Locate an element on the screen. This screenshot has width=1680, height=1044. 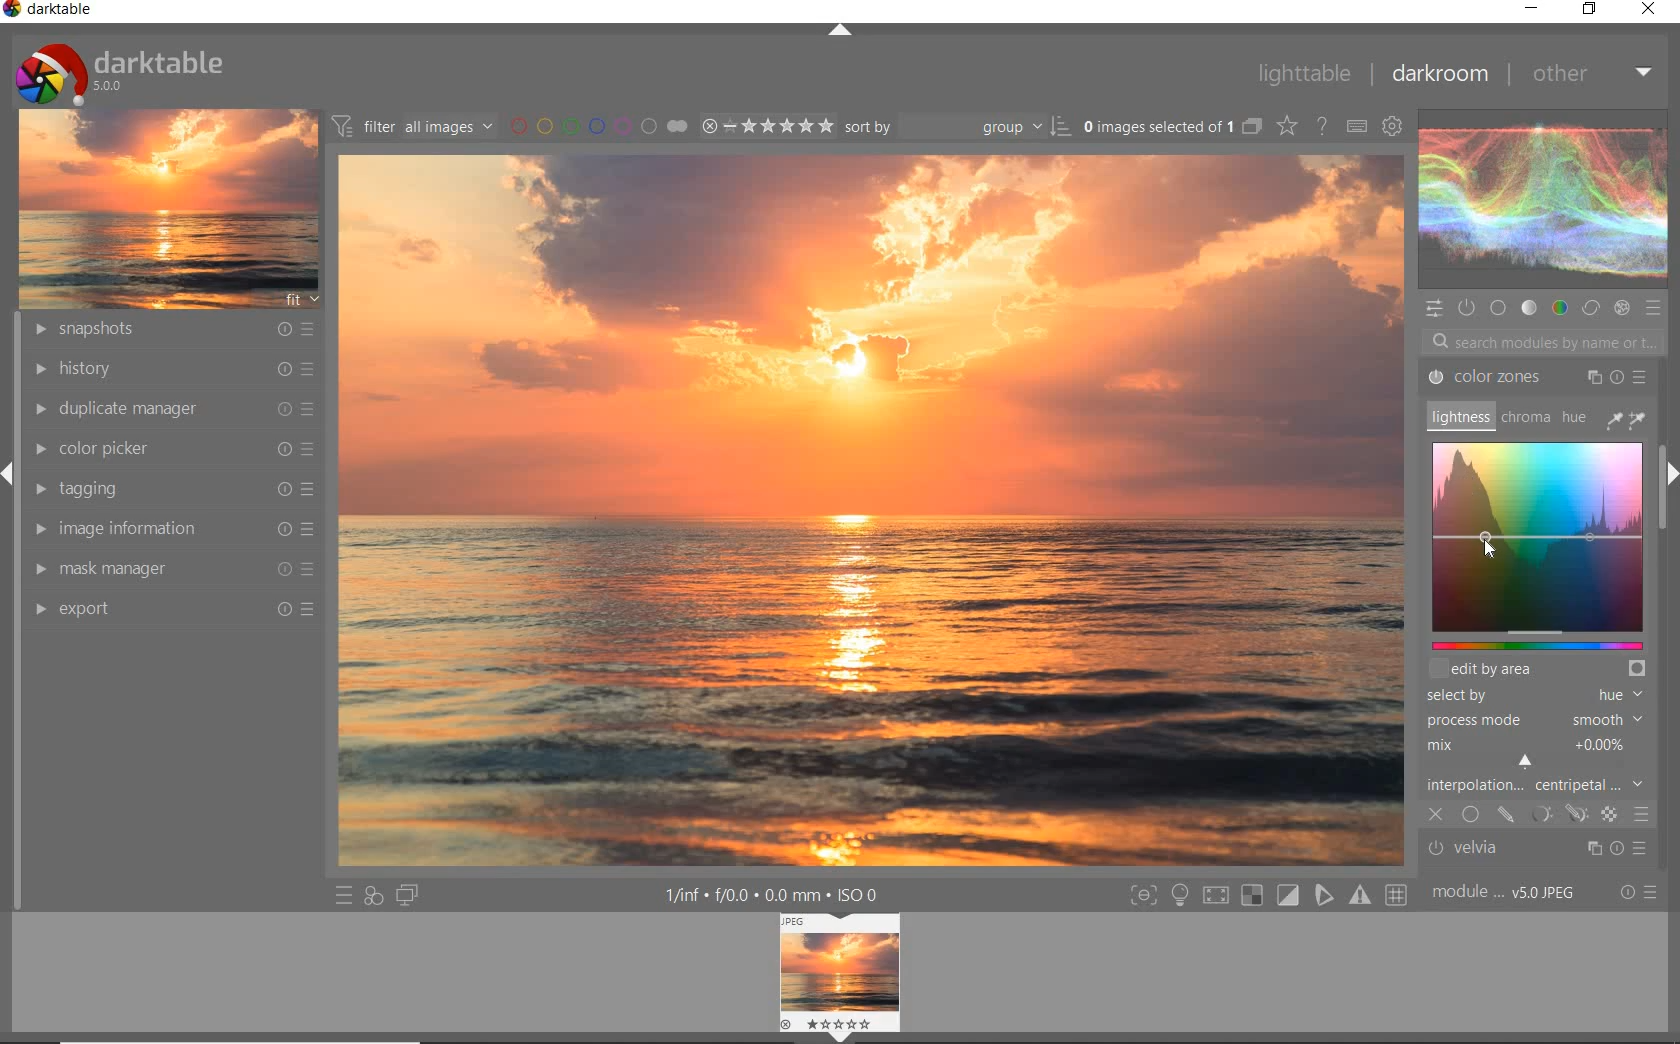
SYSTEM LOGO & NAME is located at coordinates (119, 69).